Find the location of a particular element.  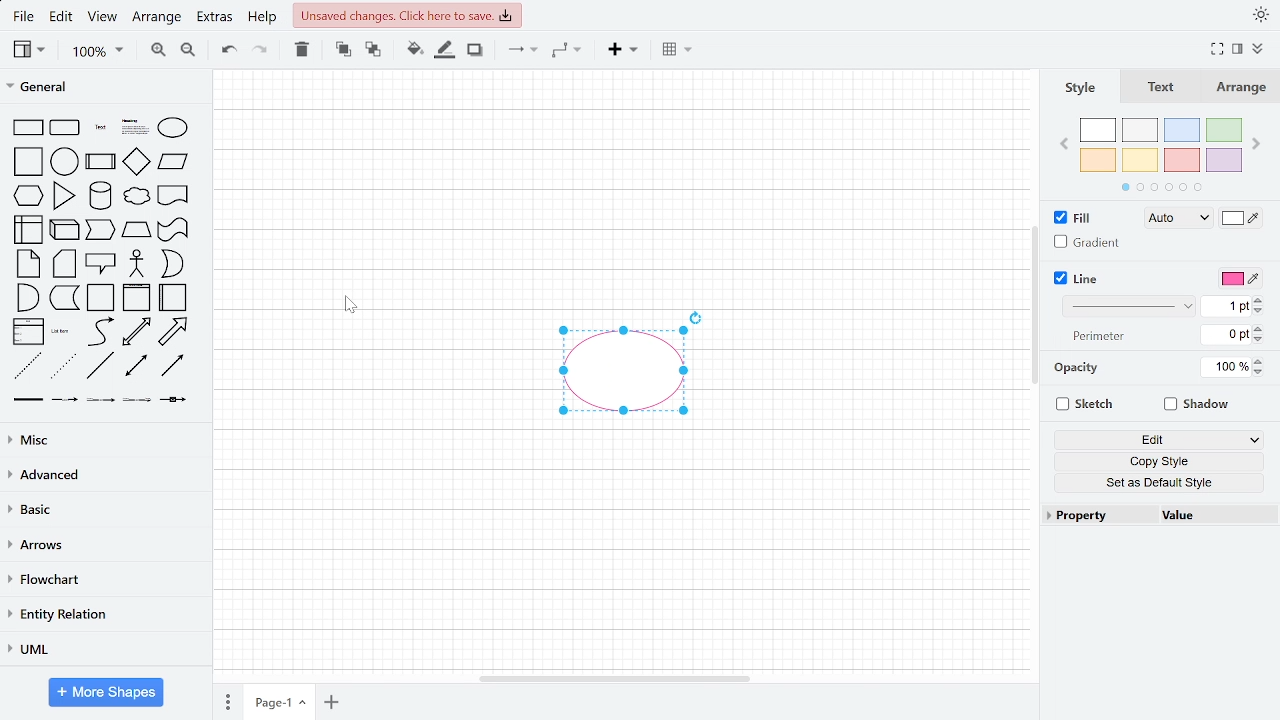

Text is located at coordinates (1162, 88).